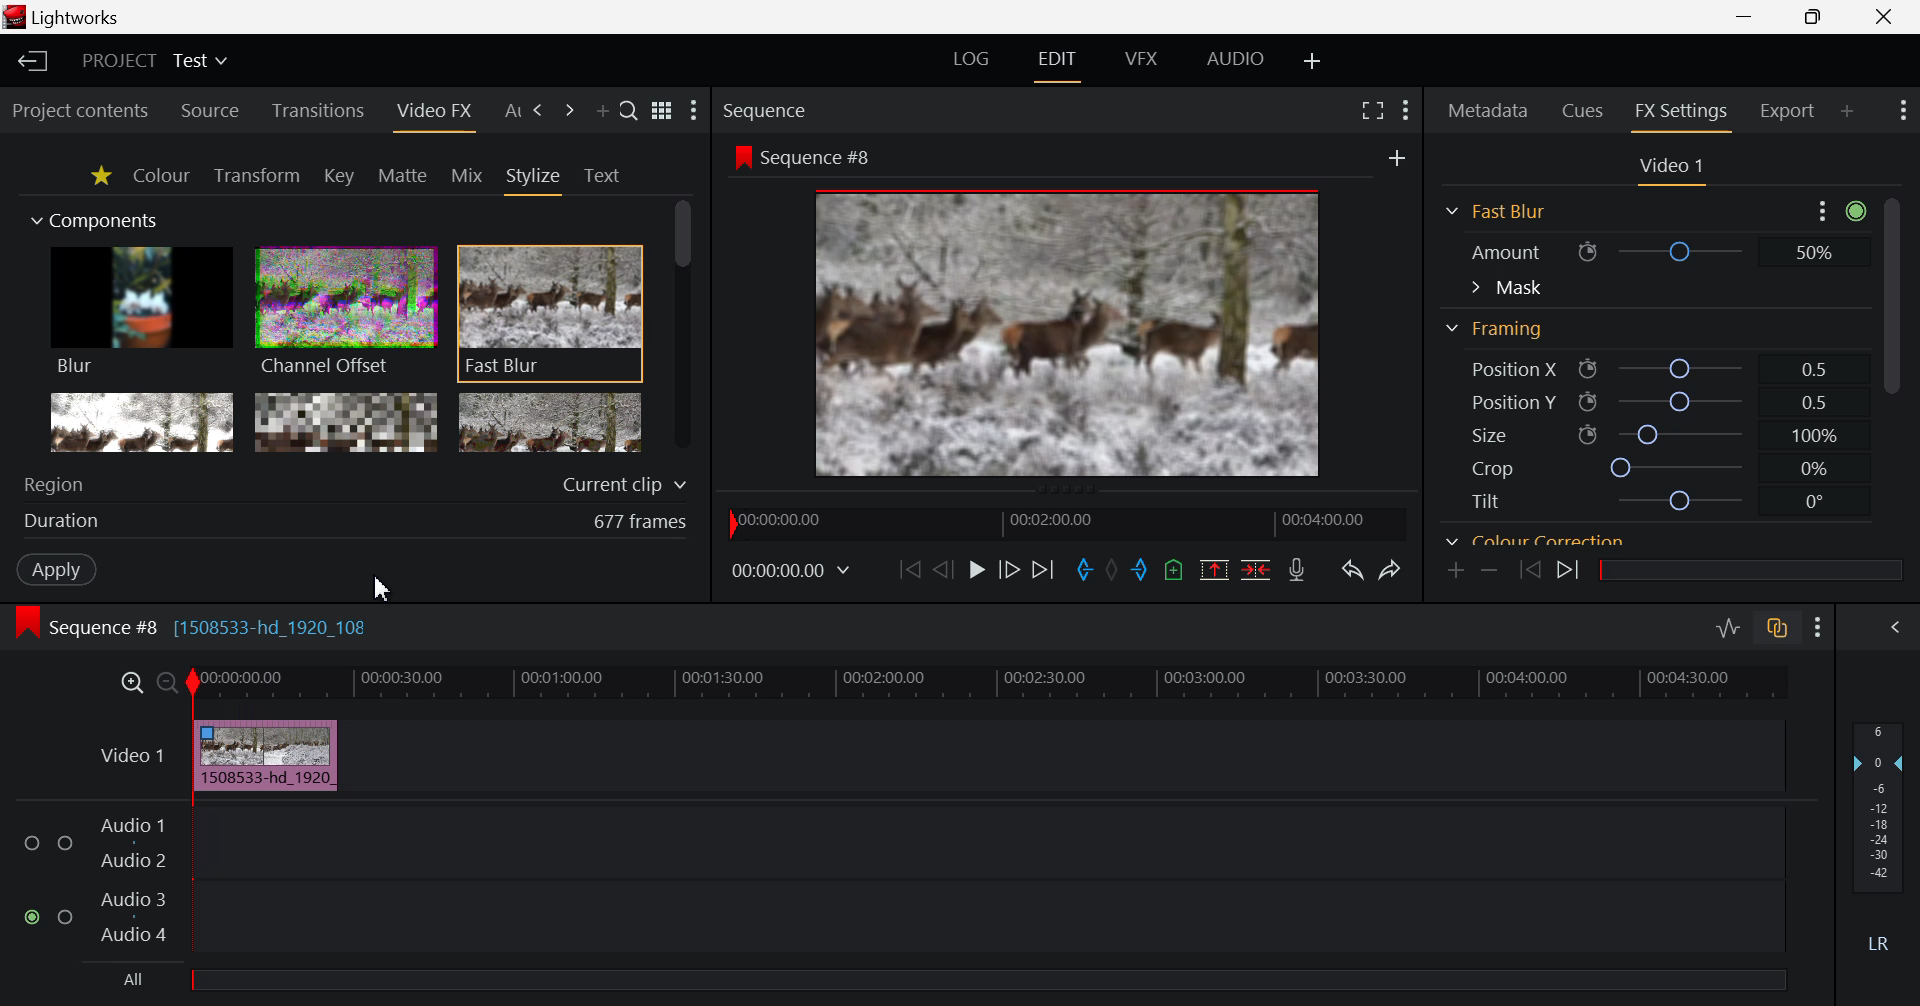 The height and width of the screenshot is (1006, 1920). Describe the element at coordinates (1062, 522) in the screenshot. I see `Project Timeline Navigator` at that location.